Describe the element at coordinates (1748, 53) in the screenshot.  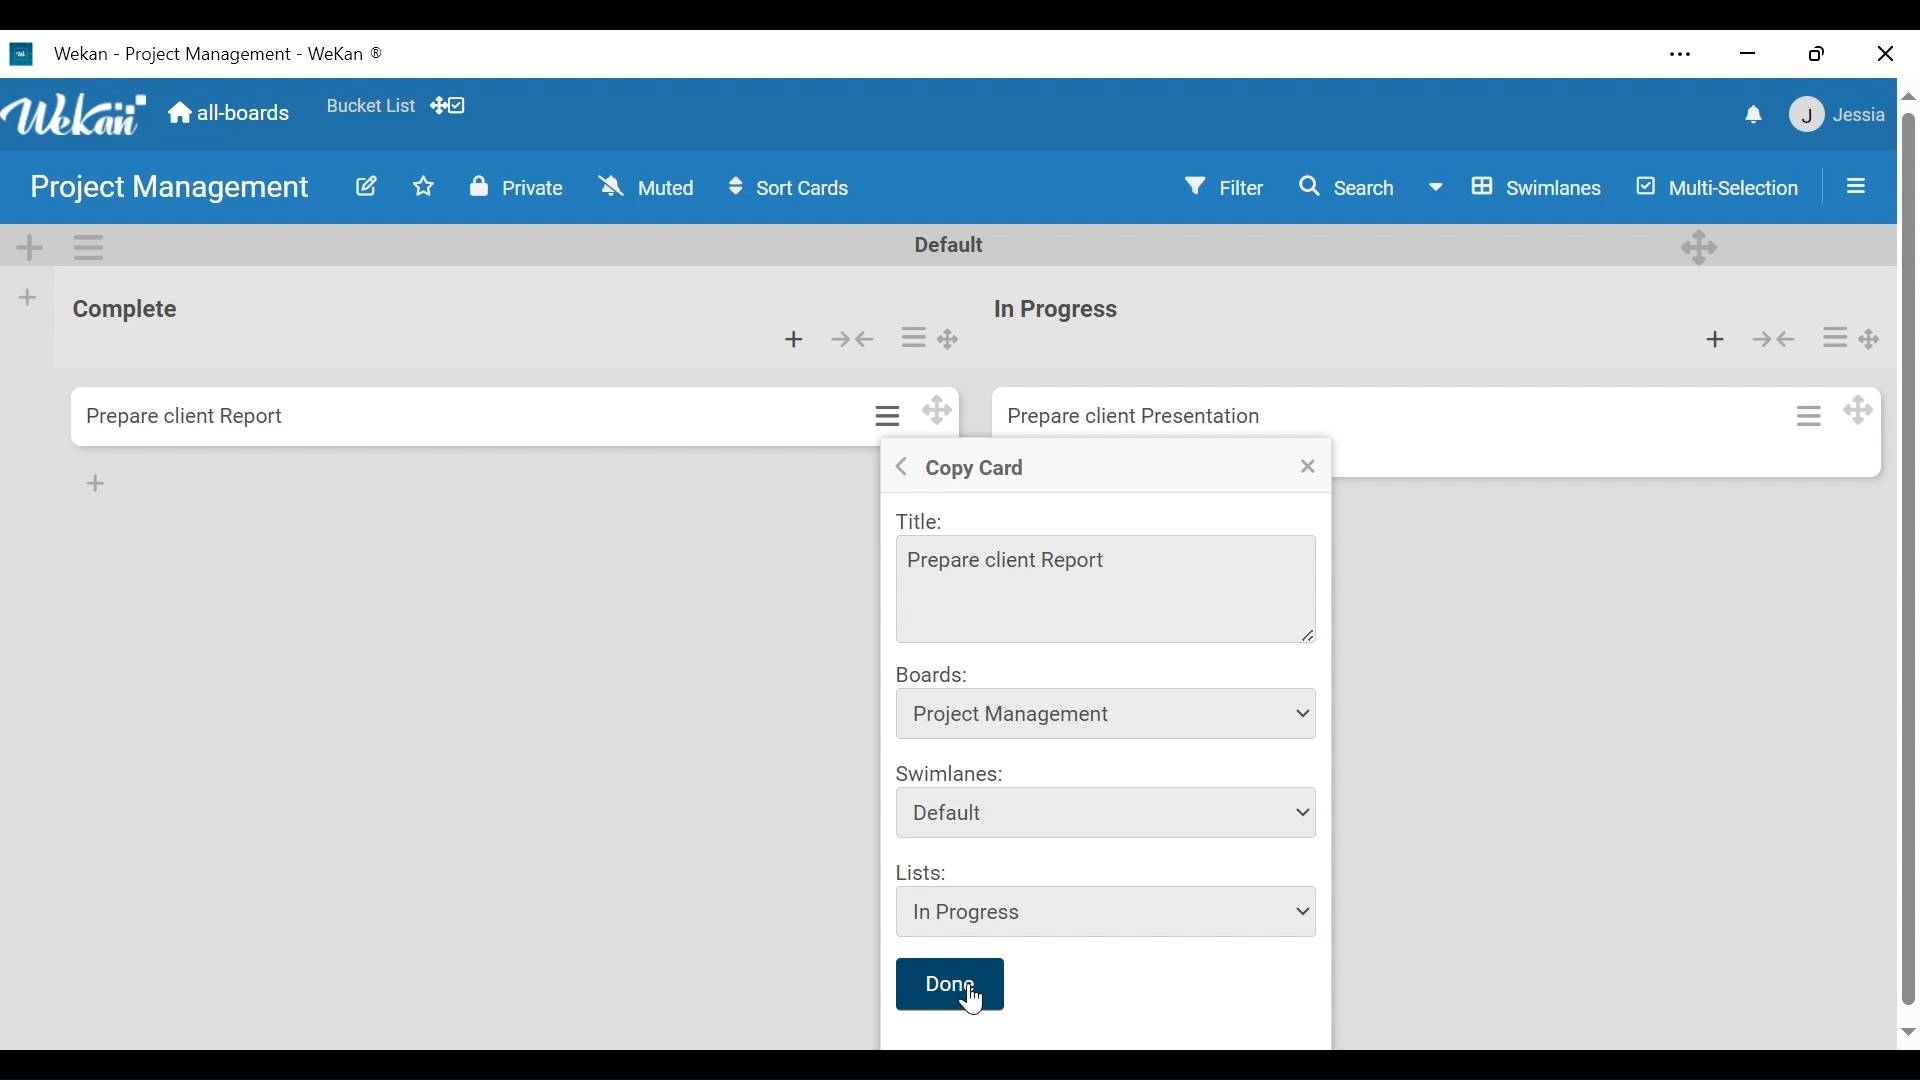
I see `minimize` at that location.